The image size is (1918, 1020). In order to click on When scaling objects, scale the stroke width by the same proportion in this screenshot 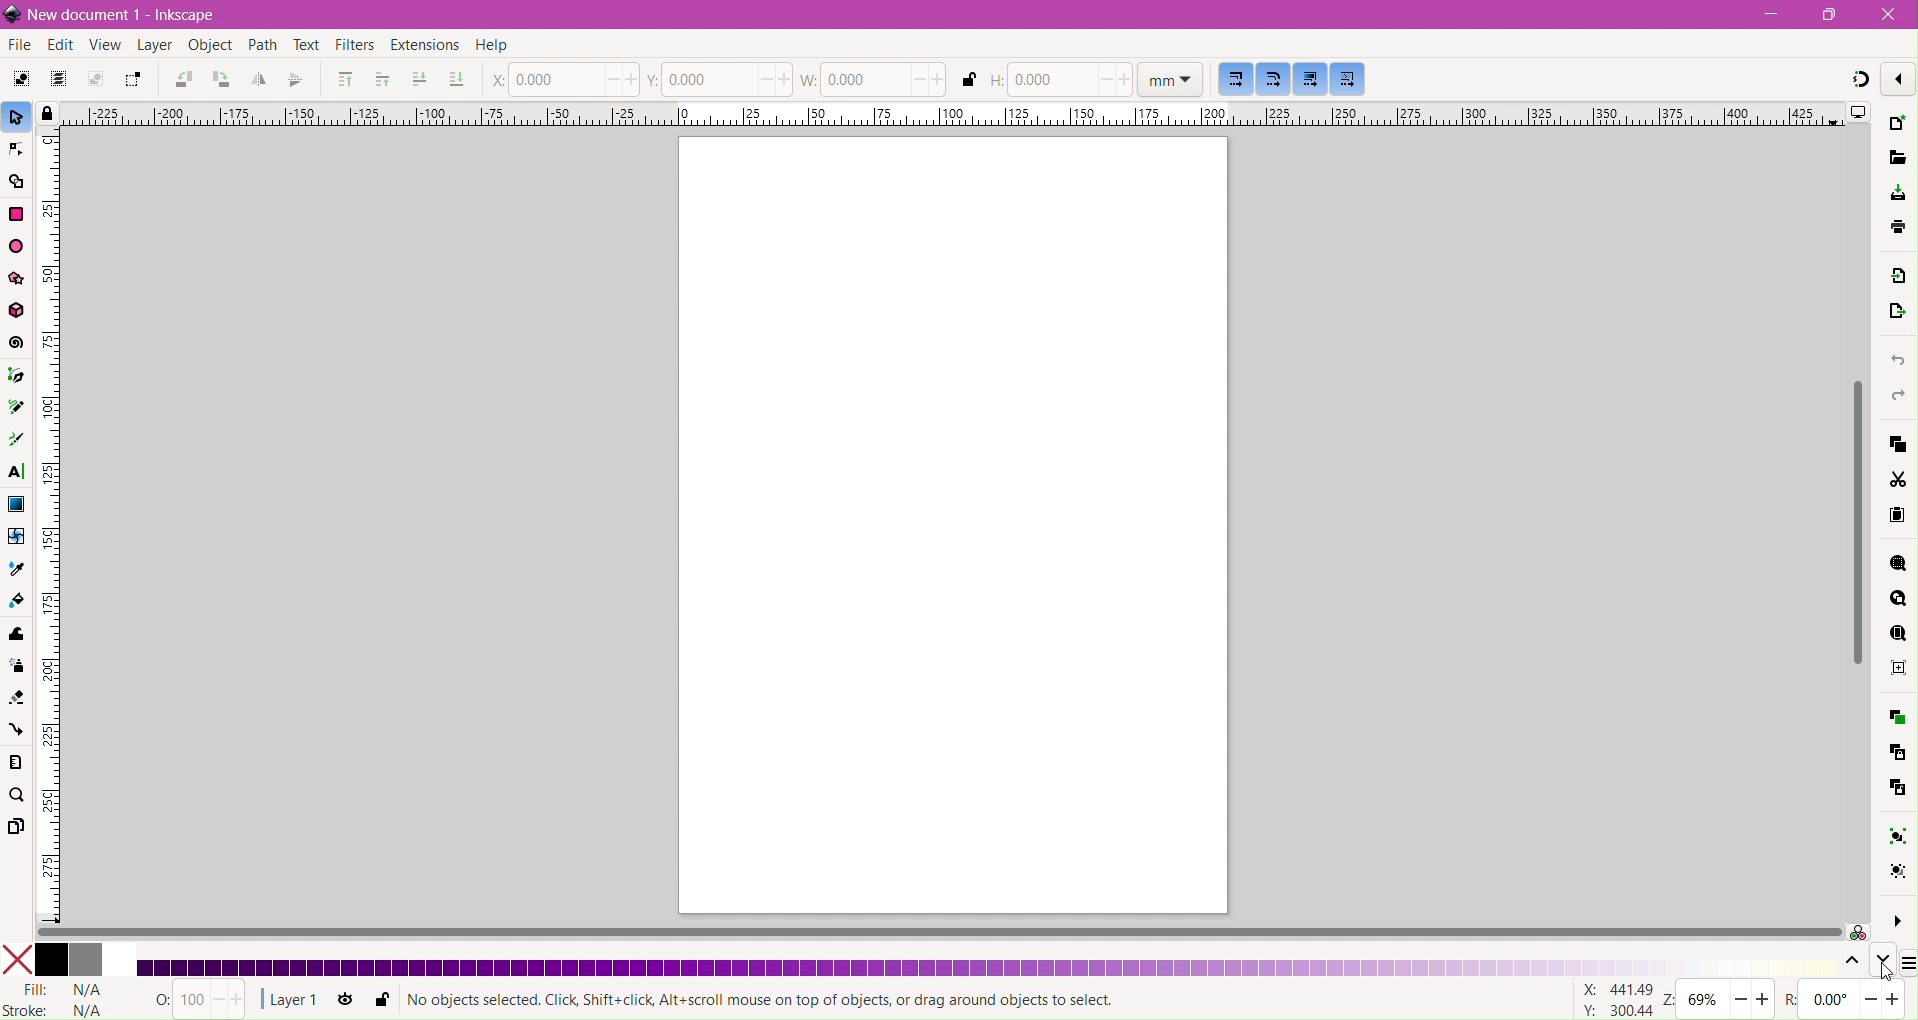, I will do `click(1237, 78)`.